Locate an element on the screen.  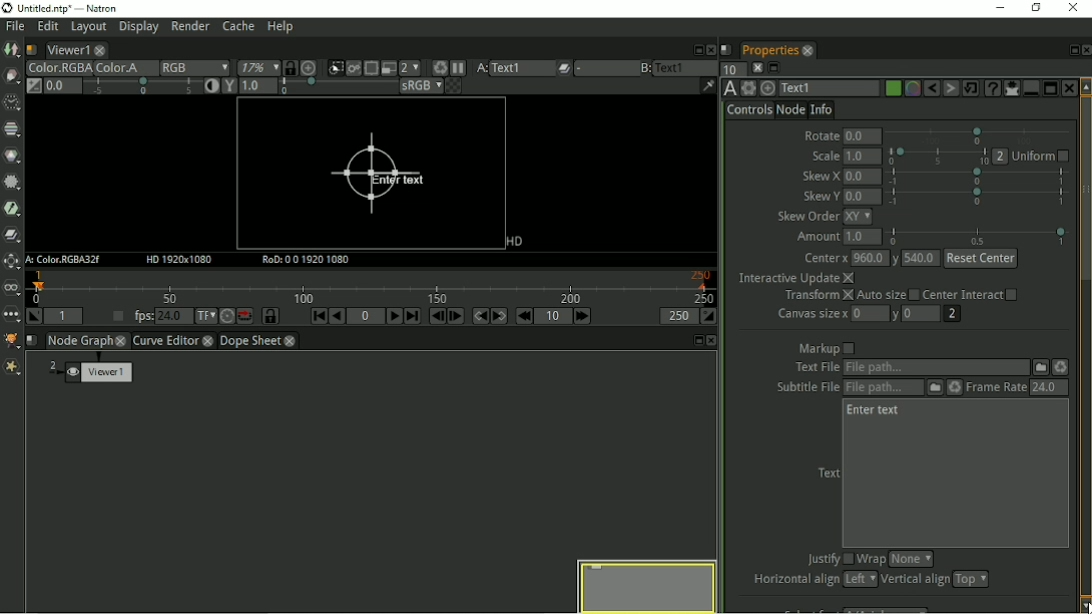
Merge is located at coordinates (13, 234).